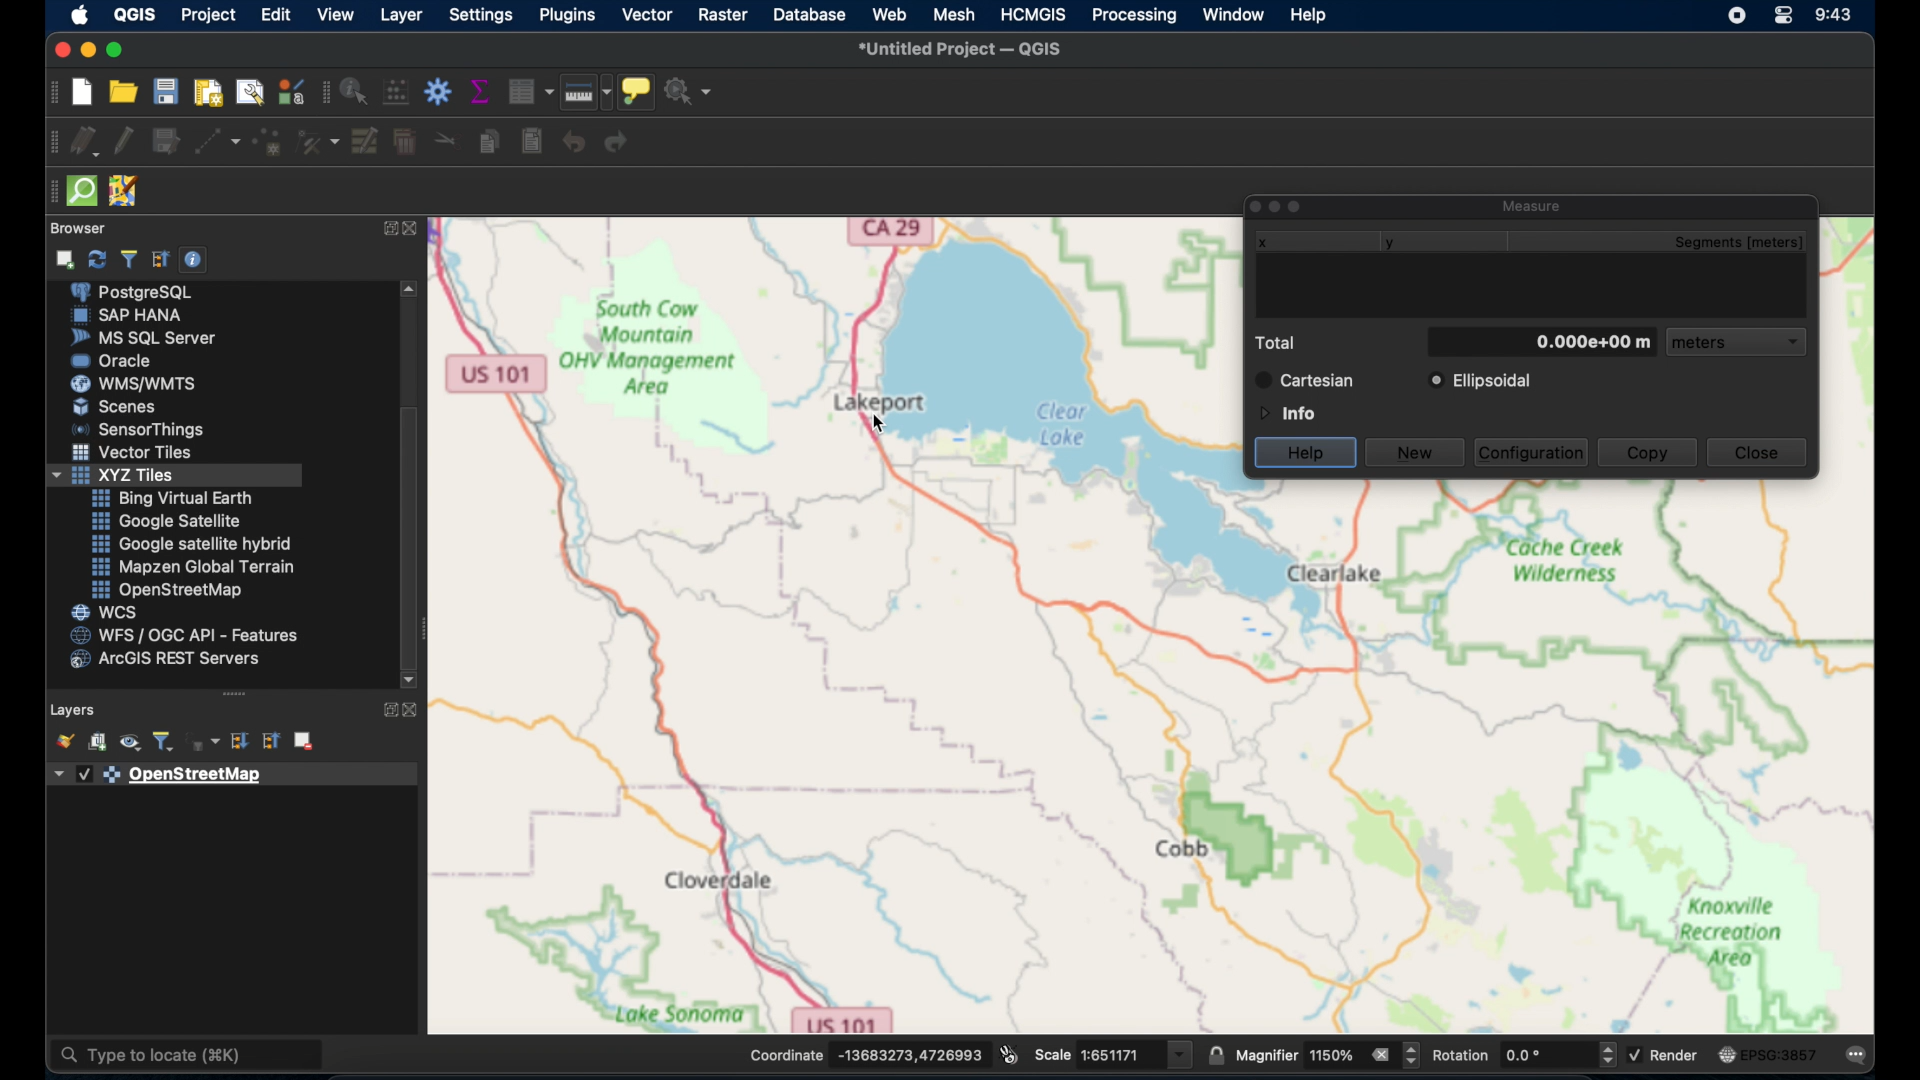 This screenshot has height=1080, width=1920. What do you see at coordinates (1543, 341) in the screenshot?
I see `0.000e+00 m` at bounding box center [1543, 341].